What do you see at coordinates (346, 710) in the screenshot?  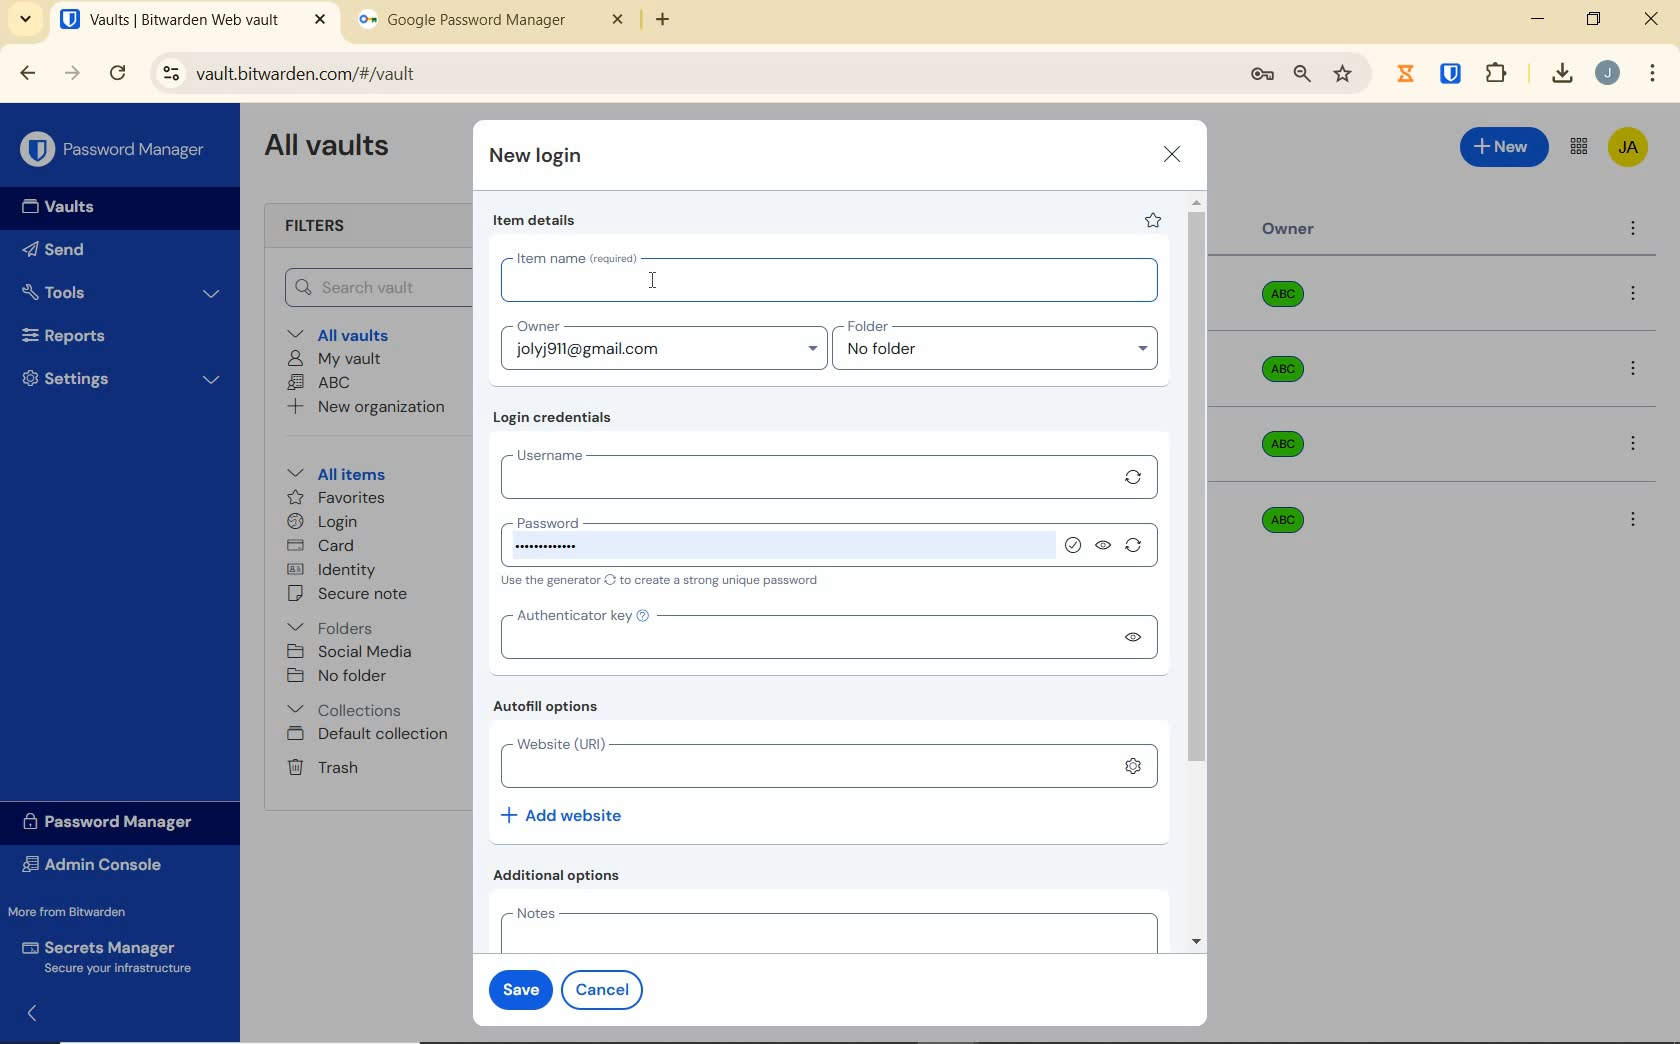 I see `collection` at bounding box center [346, 710].